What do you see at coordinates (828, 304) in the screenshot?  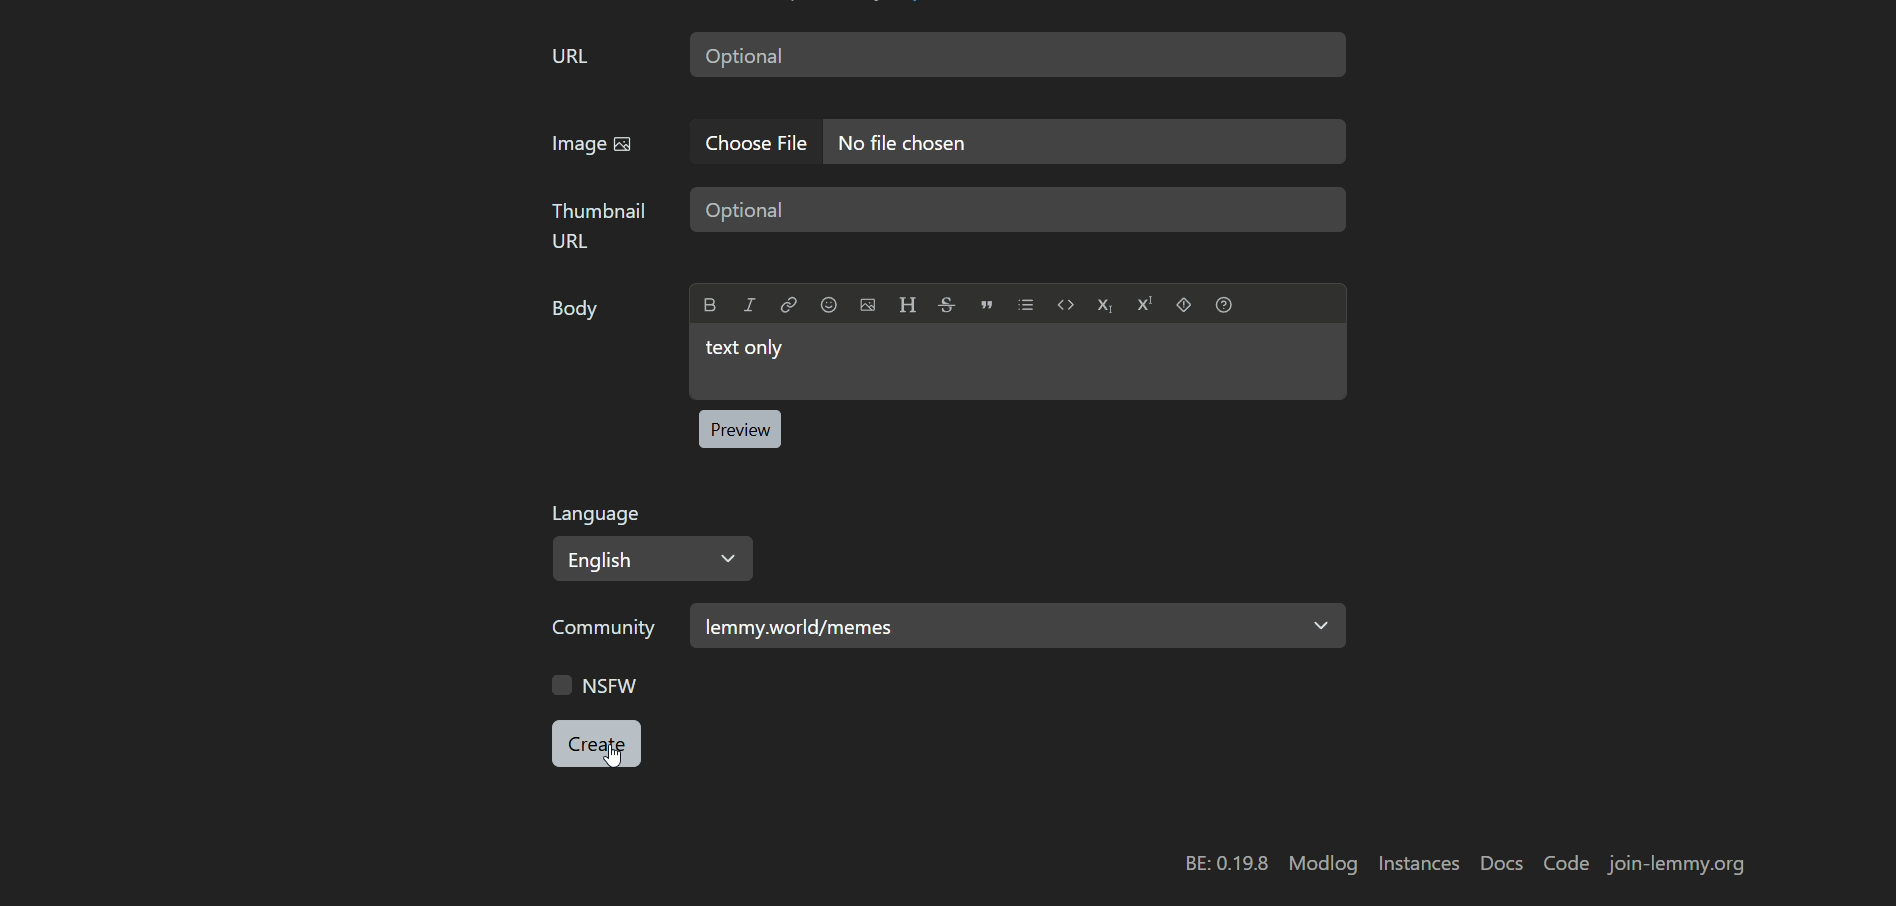 I see `Emoji` at bounding box center [828, 304].